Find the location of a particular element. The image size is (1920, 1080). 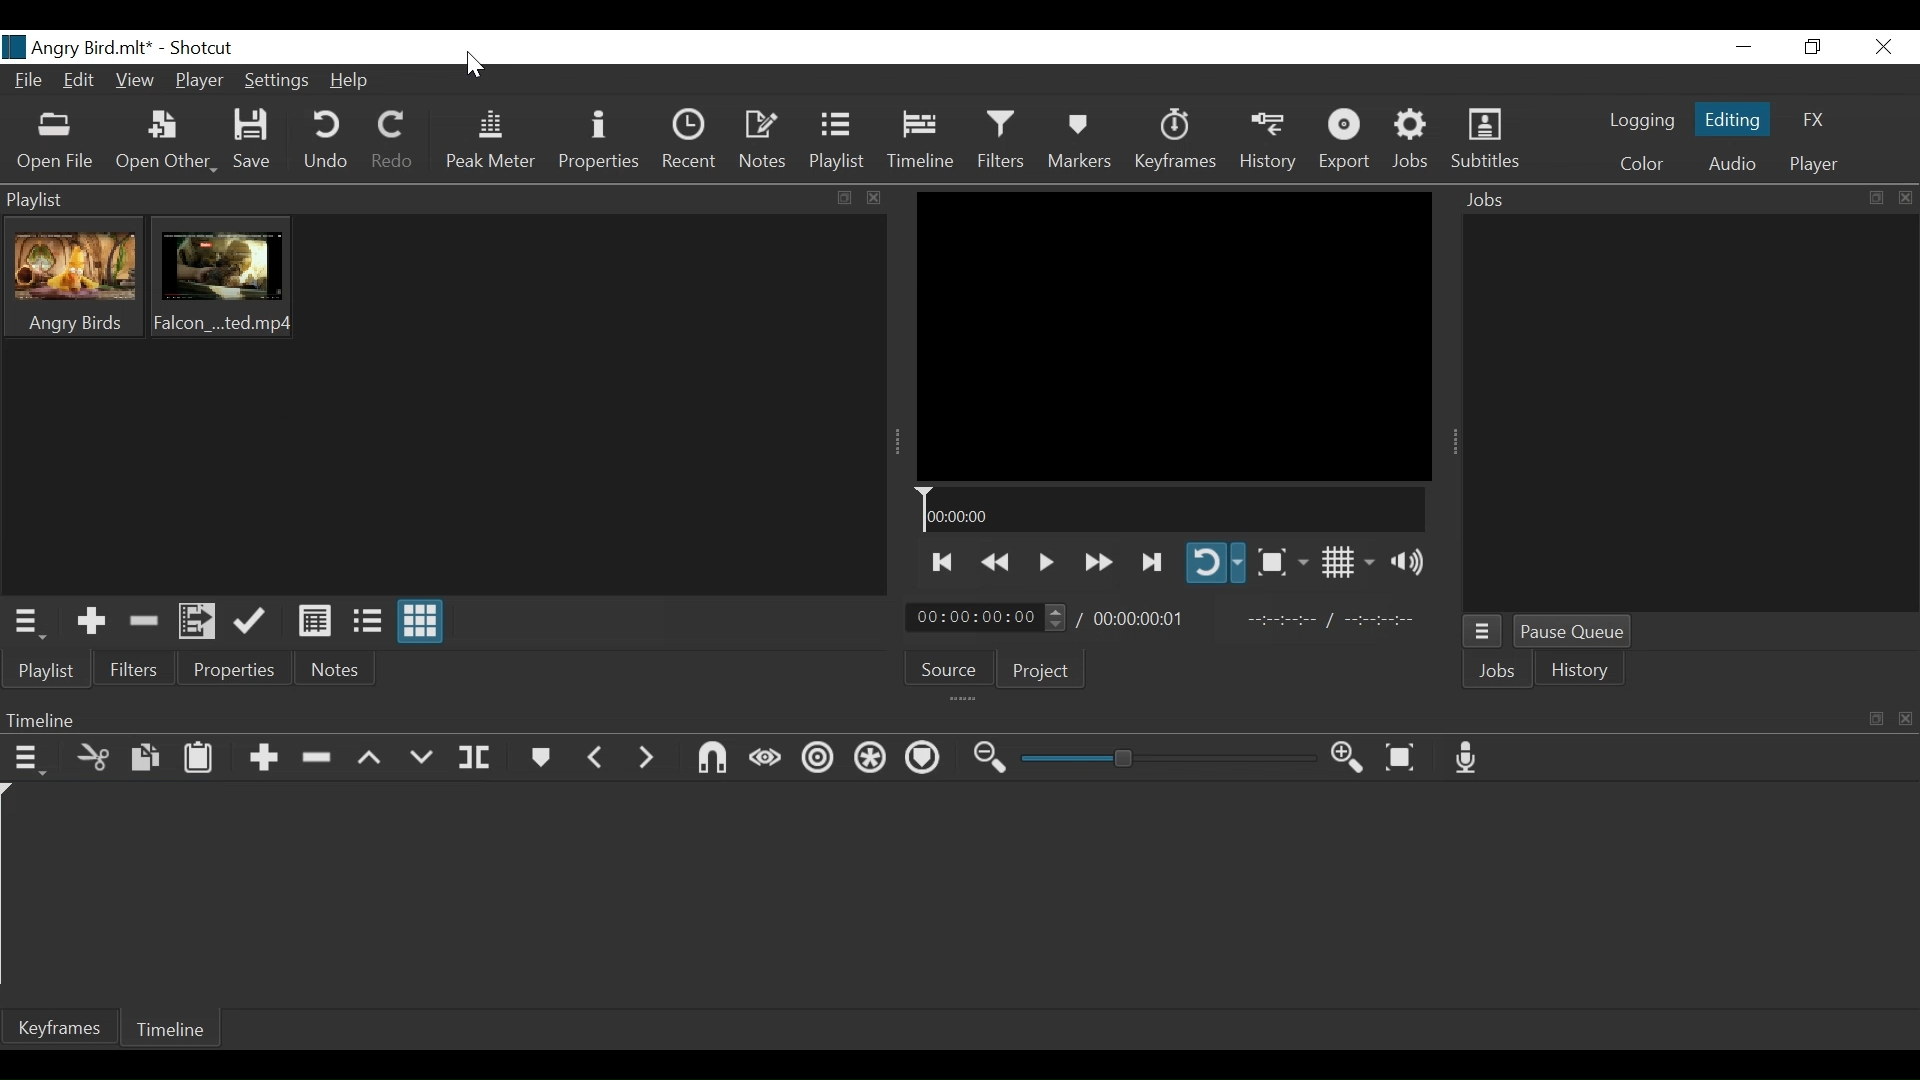

Minimize is located at coordinates (1744, 46).